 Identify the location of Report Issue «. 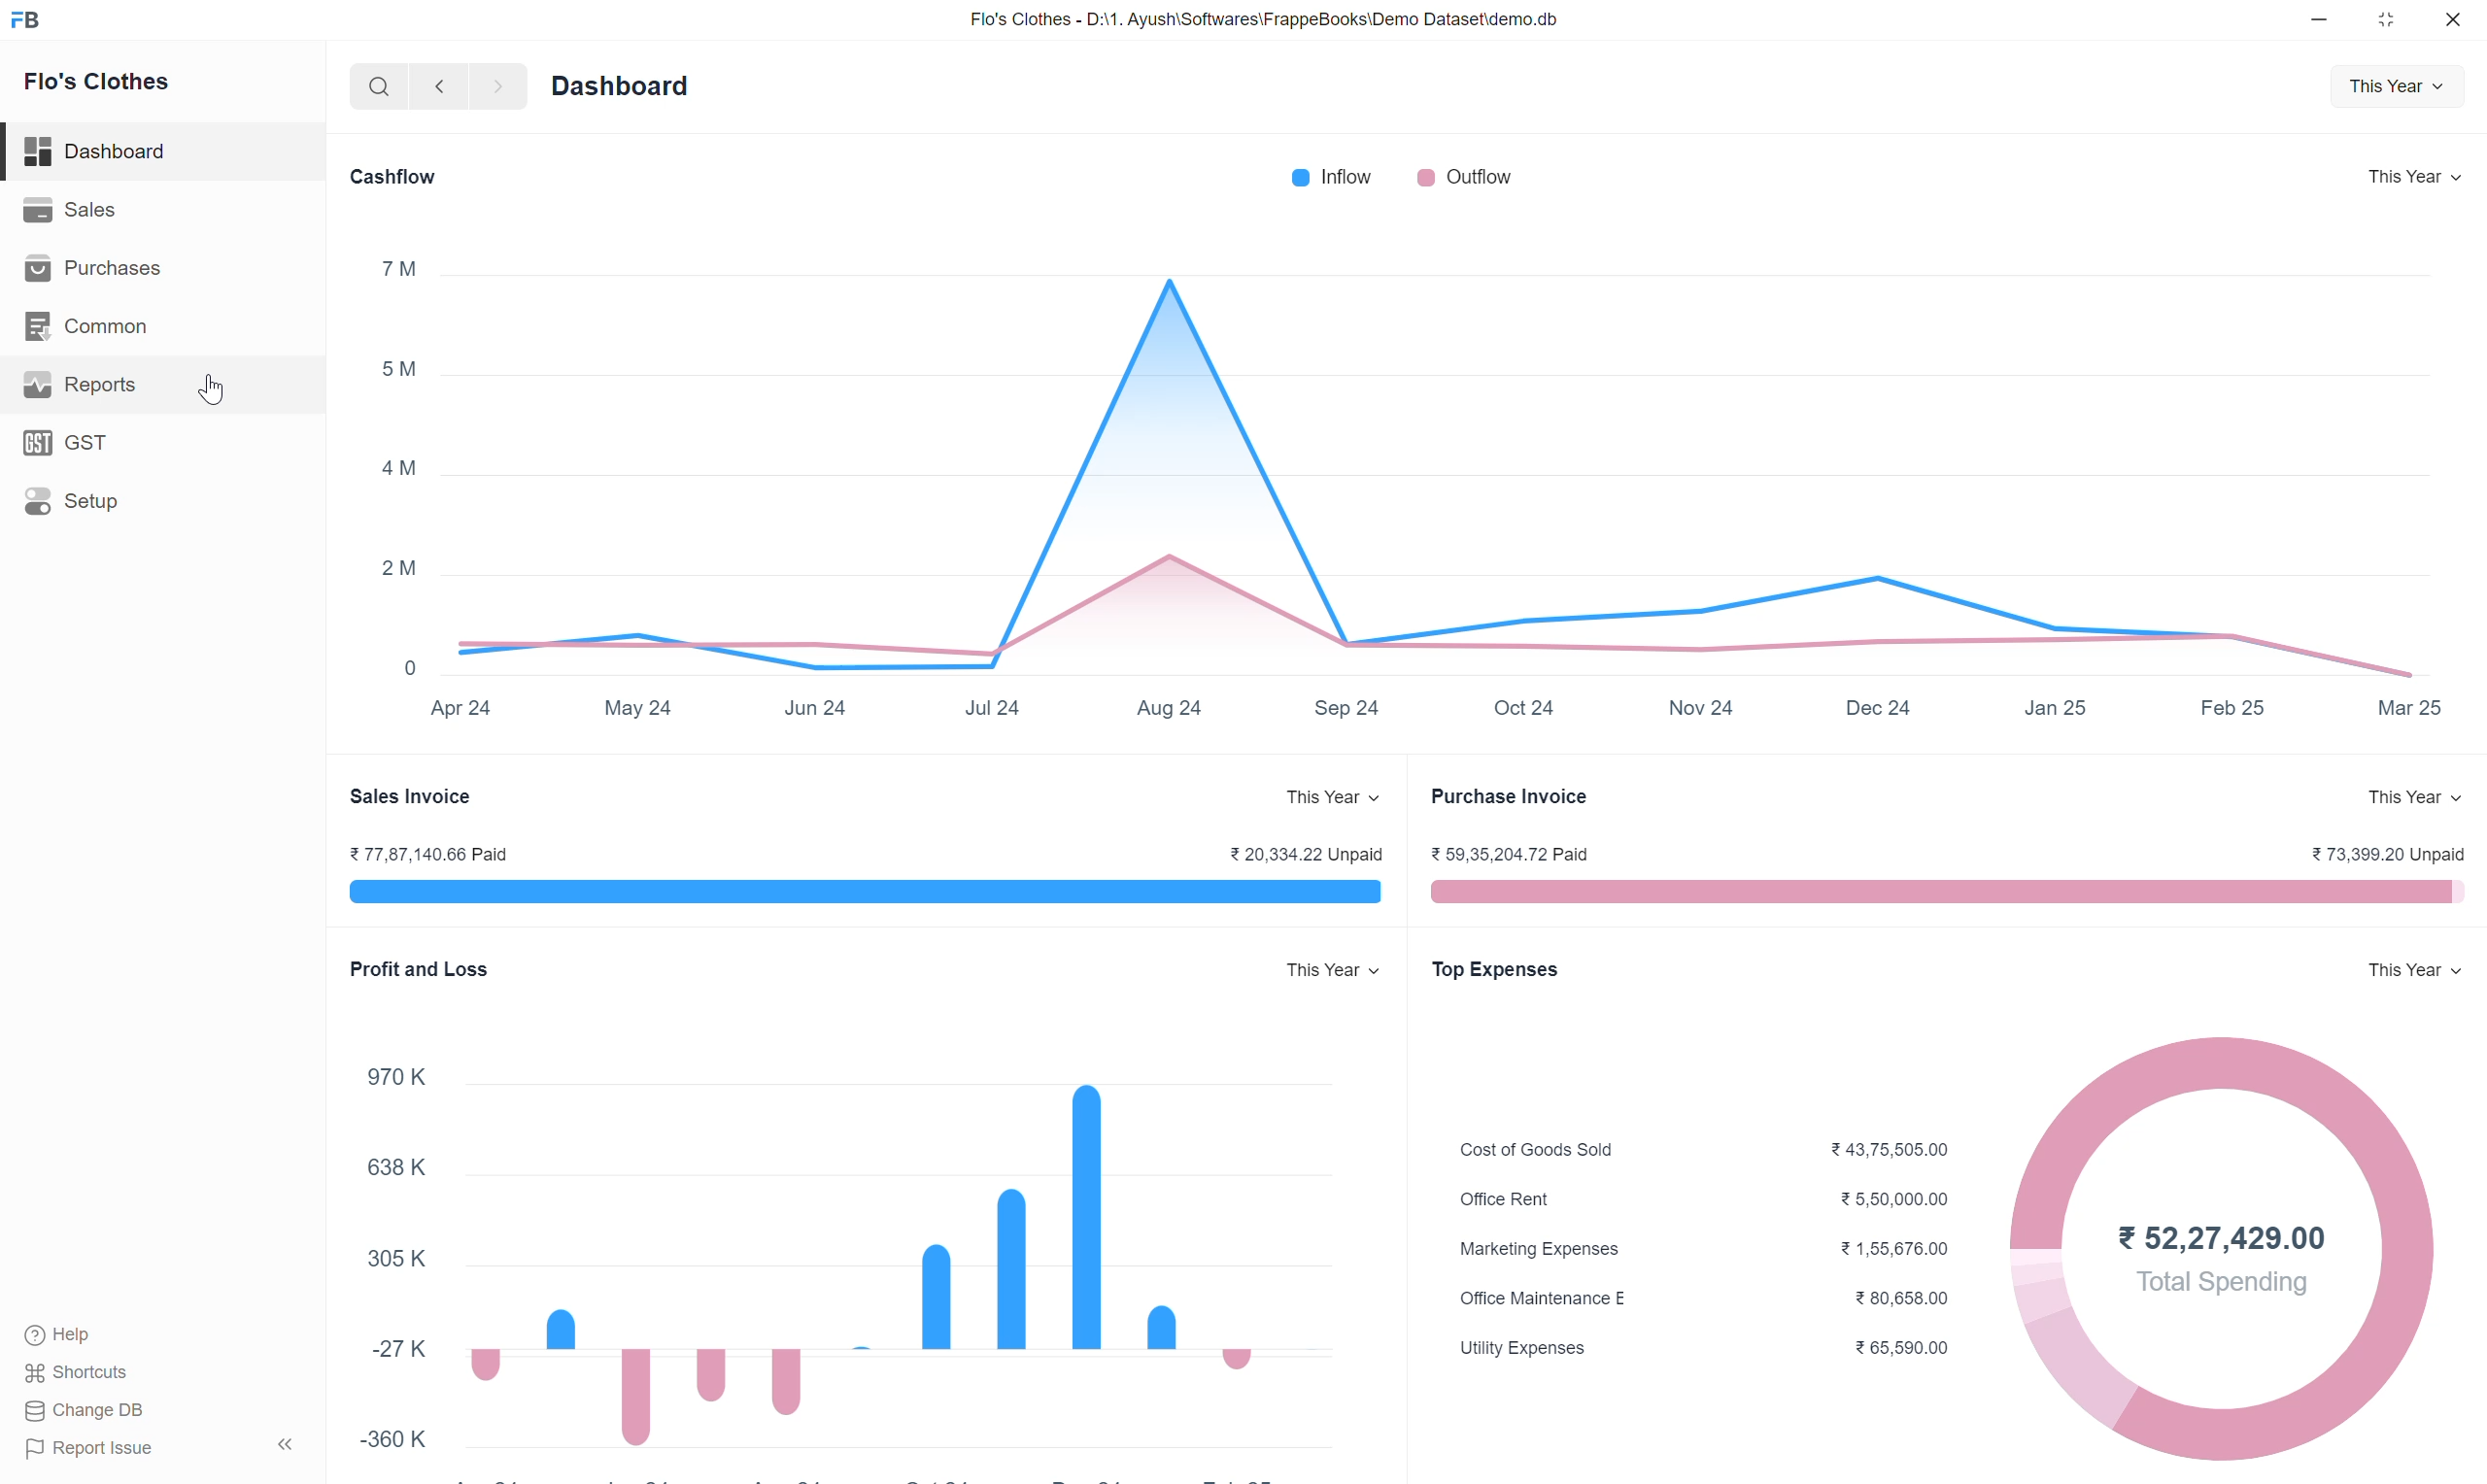
(165, 1449).